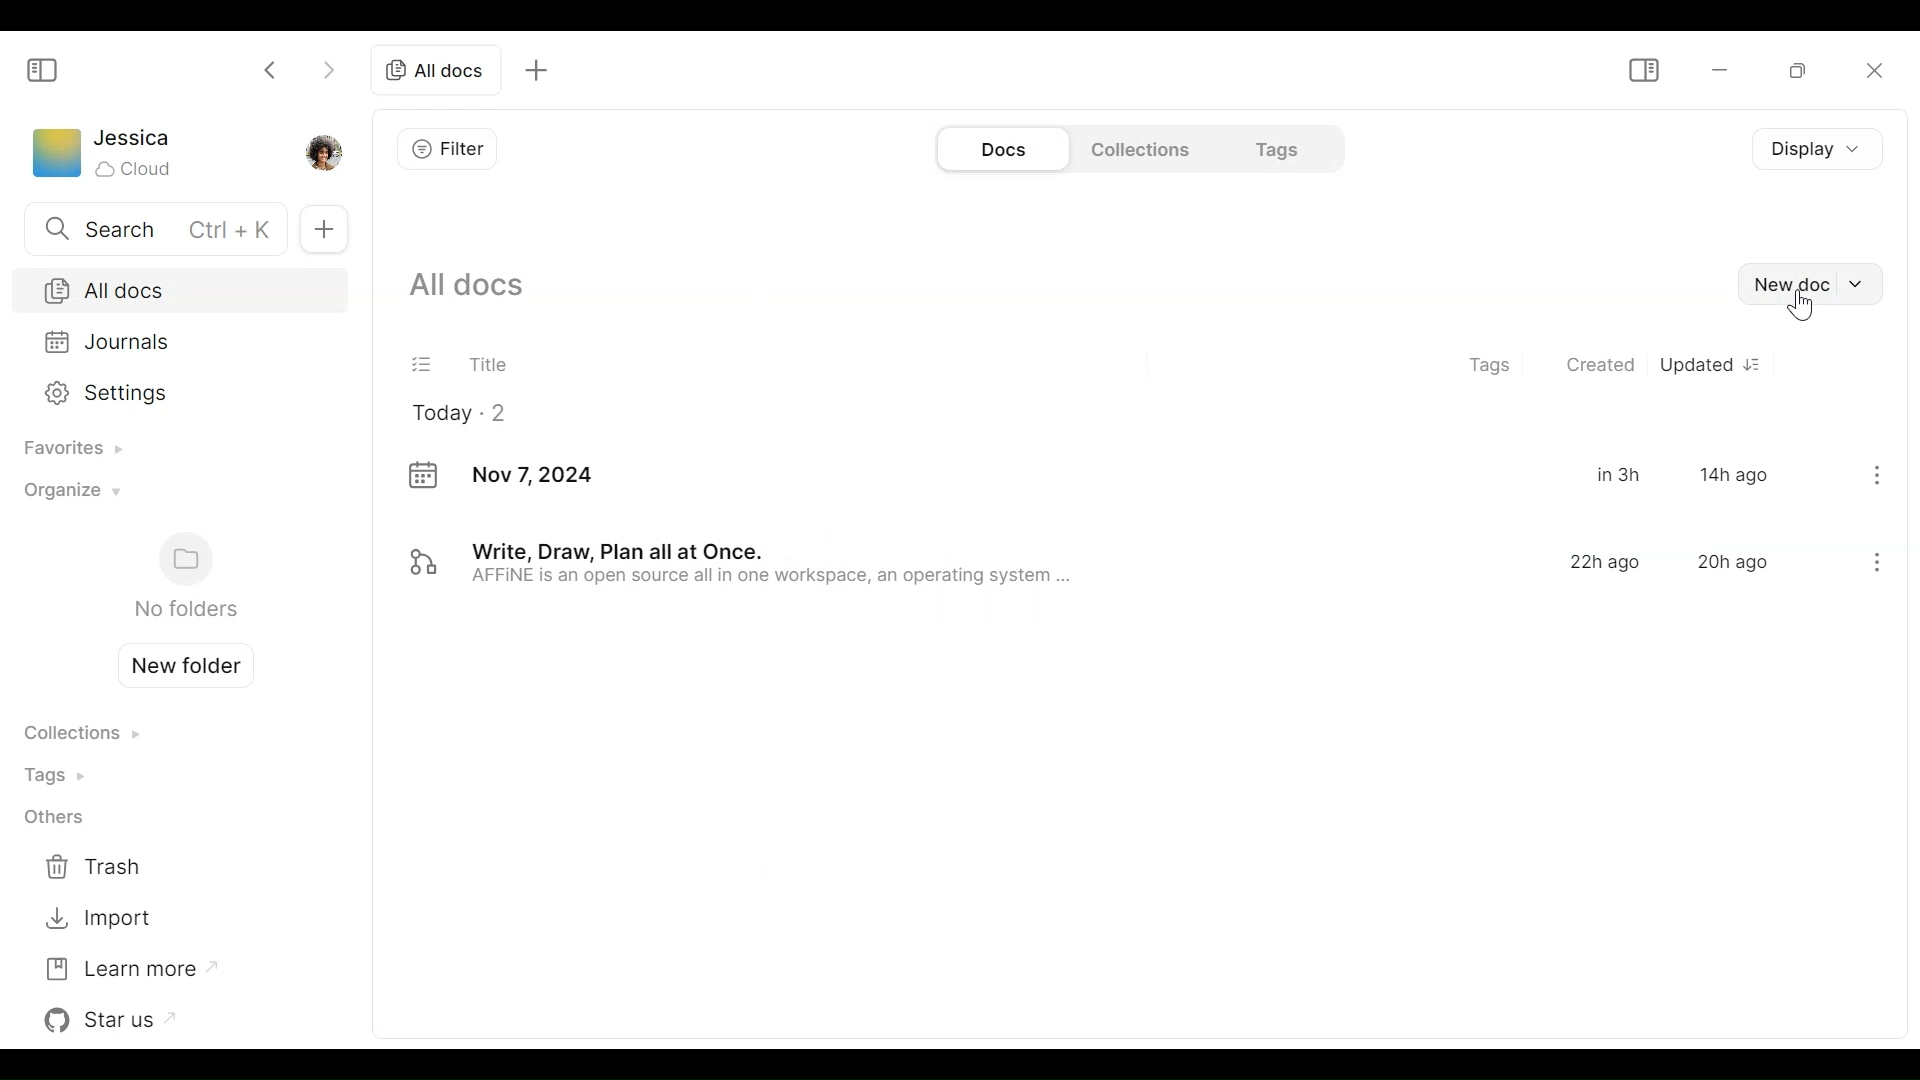 The image size is (1920, 1080). I want to click on minimize, so click(1719, 68).